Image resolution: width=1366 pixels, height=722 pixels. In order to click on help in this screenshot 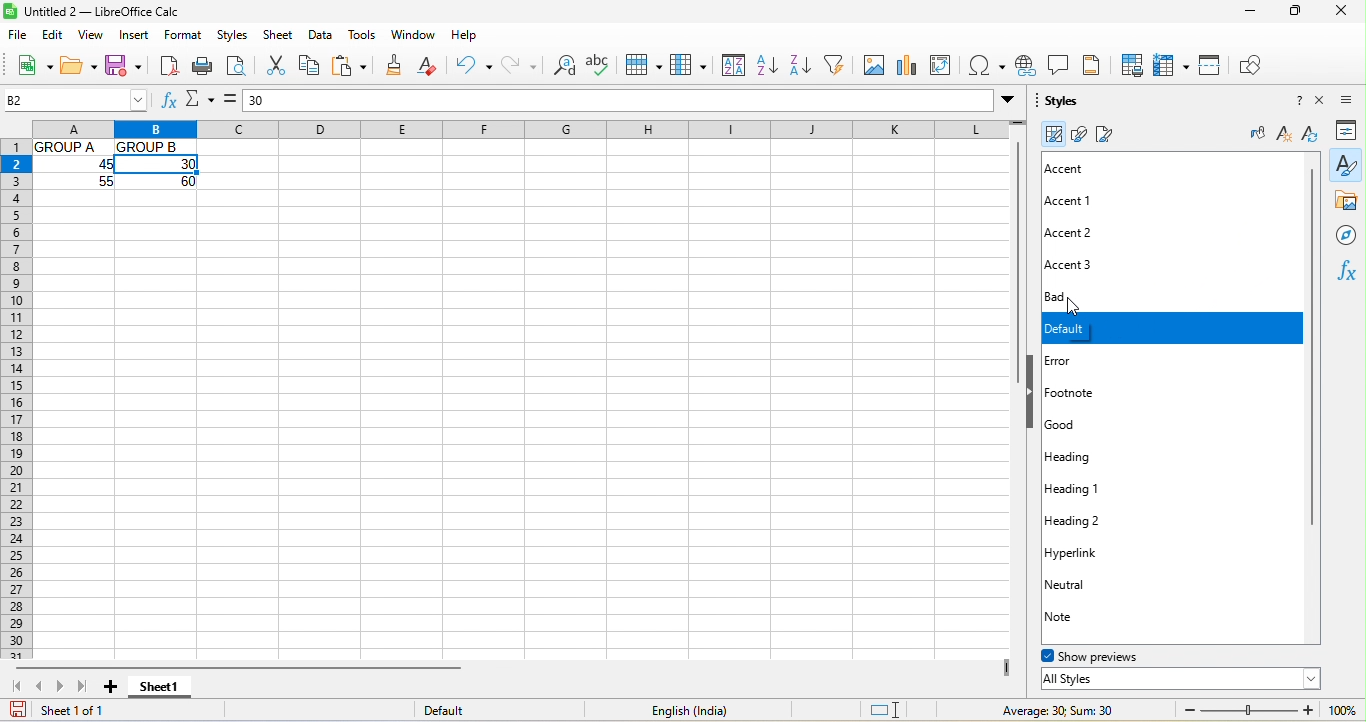, I will do `click(1291, 103)`.